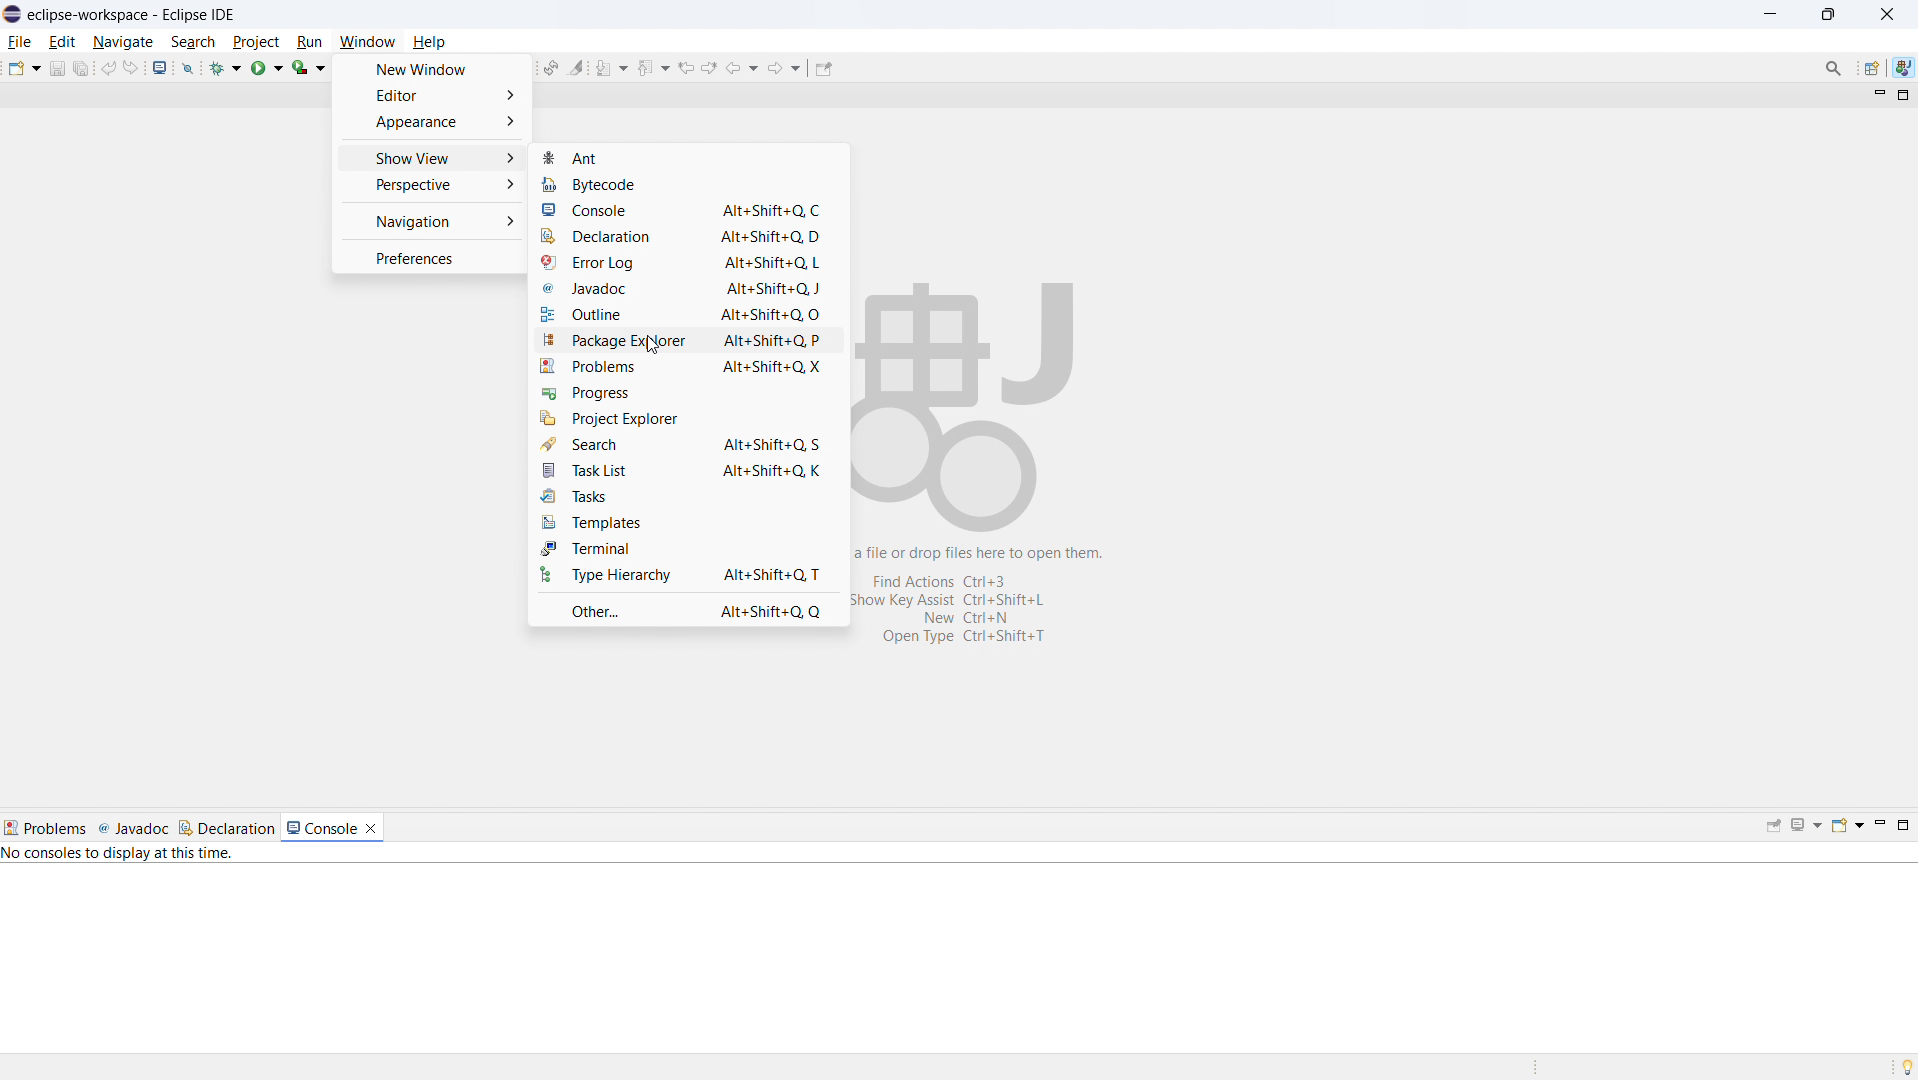  Describe the element at coordinates (123, 41) in the screenshot. I see `navigate` at that location.